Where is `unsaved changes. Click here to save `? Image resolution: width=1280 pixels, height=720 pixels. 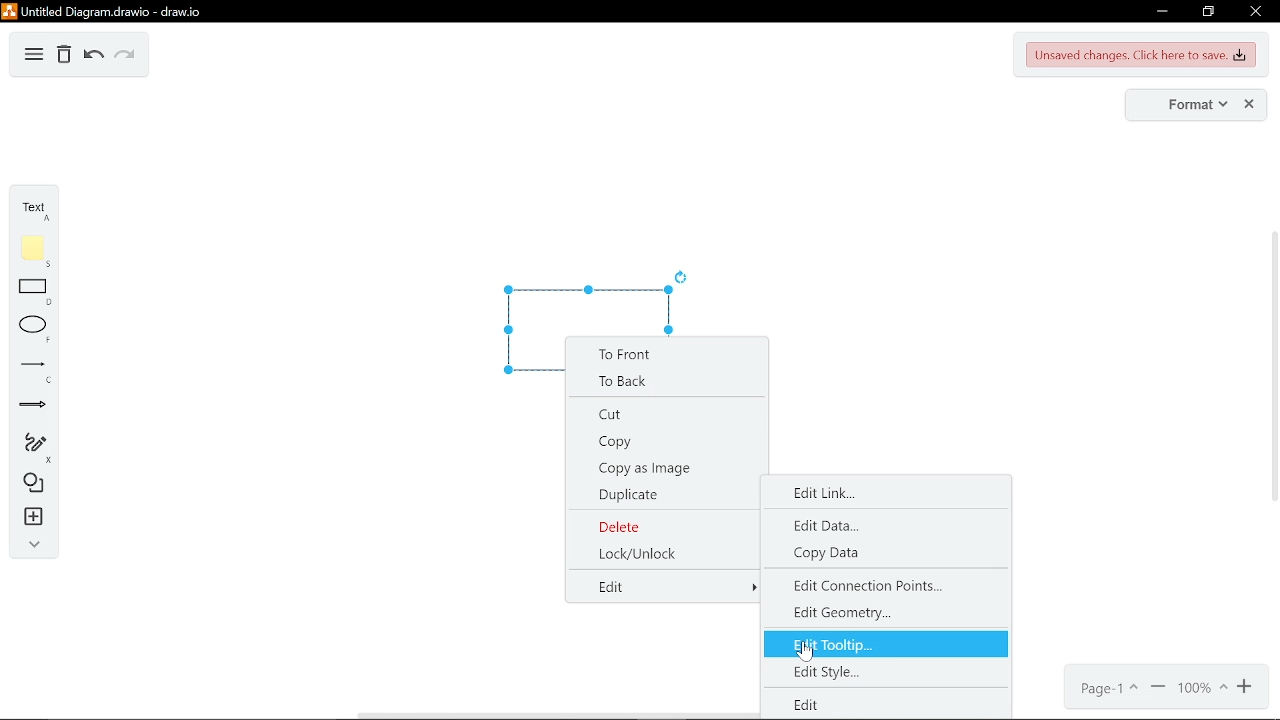
unsaved changes. Click here to save  is located at coordinates (1142, 55).